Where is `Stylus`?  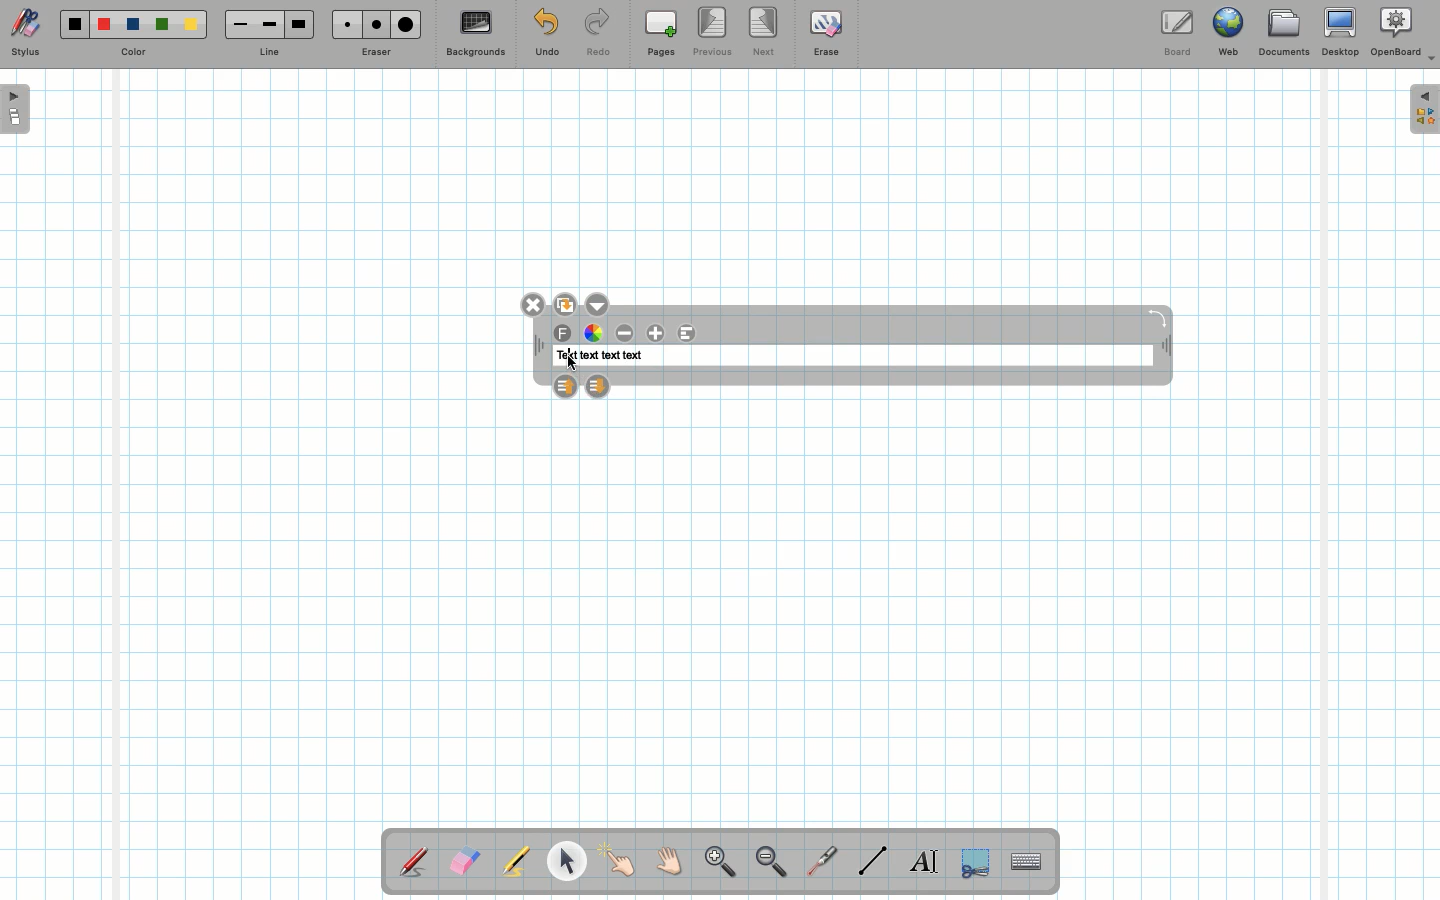
Stylus is located at coordinates (25, 33).